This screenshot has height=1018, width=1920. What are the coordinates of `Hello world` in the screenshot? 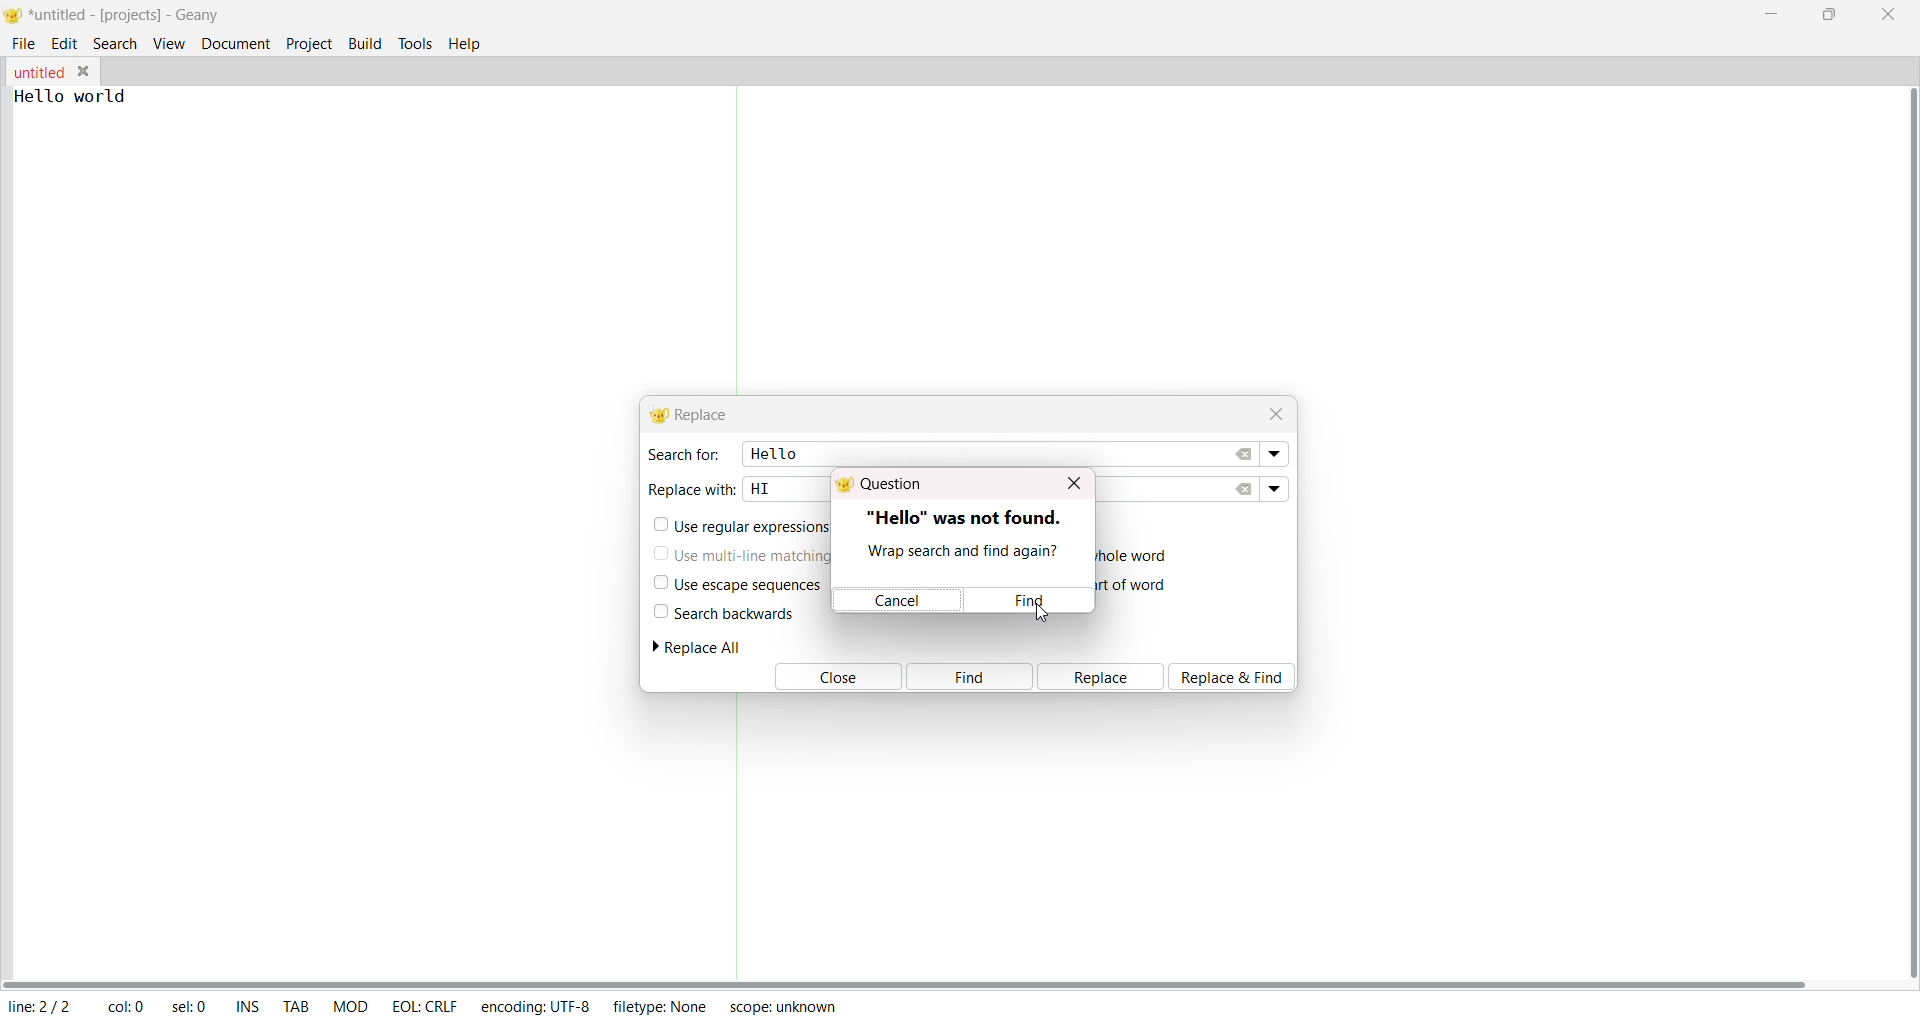 It's located at (86, 96).